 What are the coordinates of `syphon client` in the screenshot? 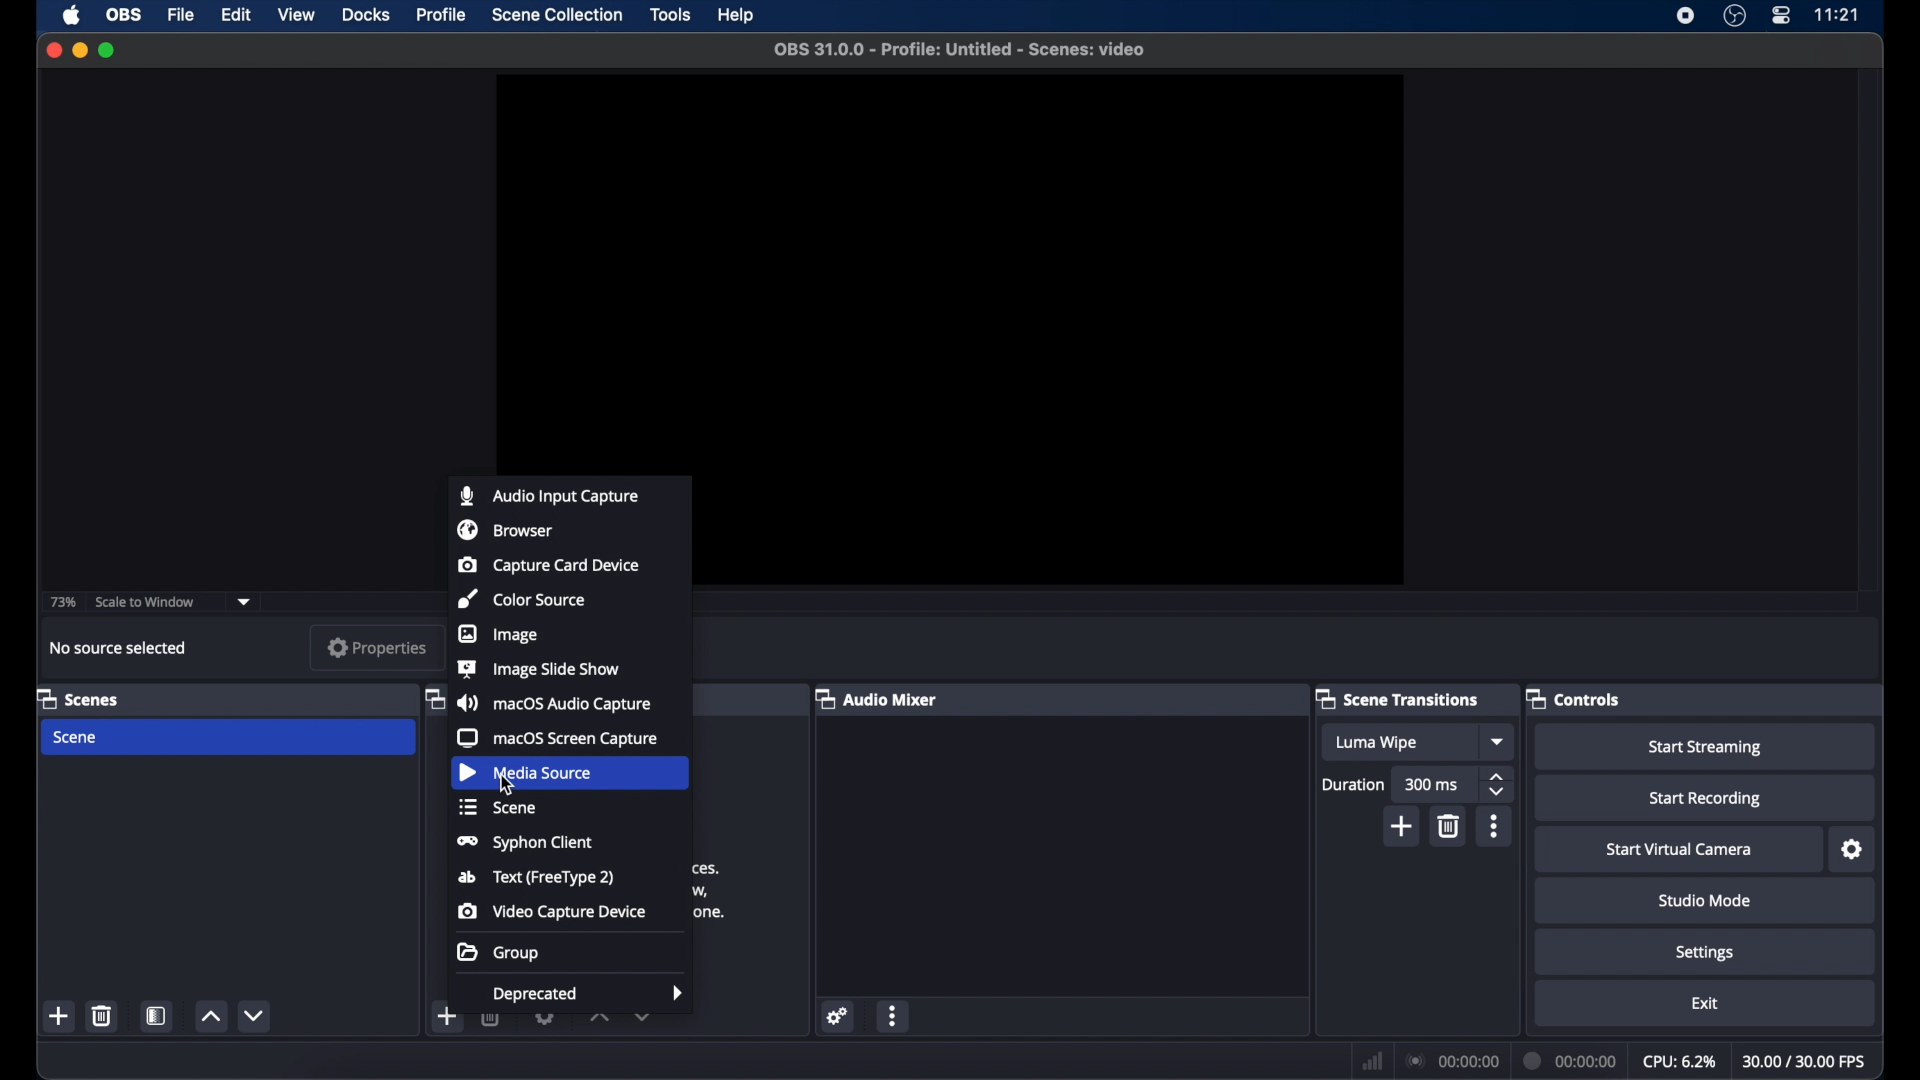 It's located at (521, 843).